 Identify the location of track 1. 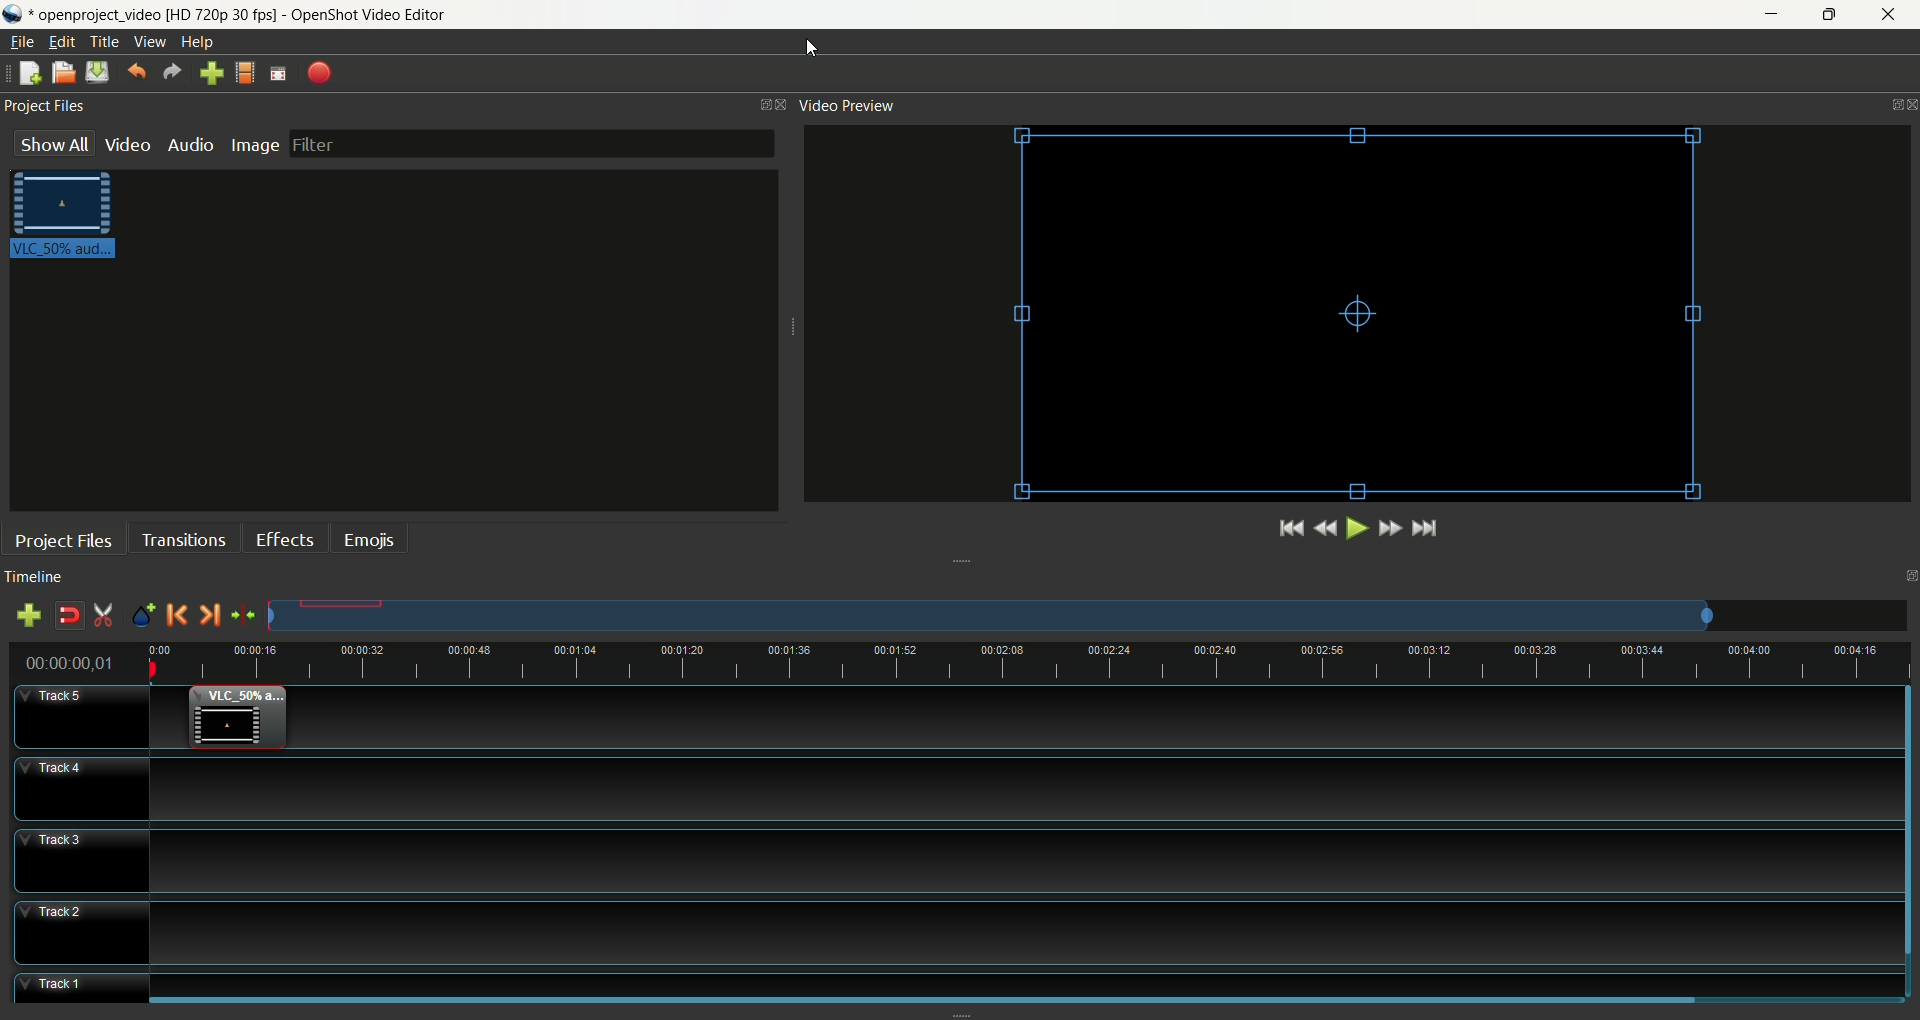
(961, 986).